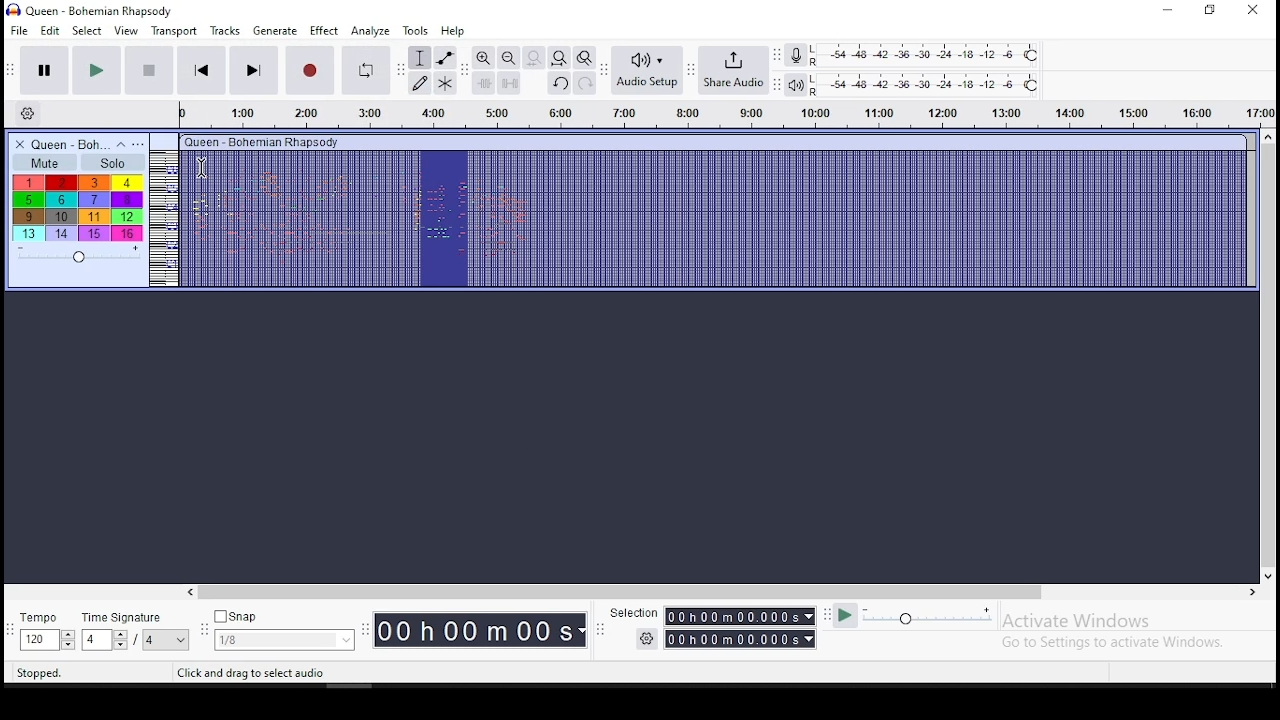 The image size is (1280, 720). Describe the element at coordinates (508, 58) in the screenshot. I see `zoom out` at that location.